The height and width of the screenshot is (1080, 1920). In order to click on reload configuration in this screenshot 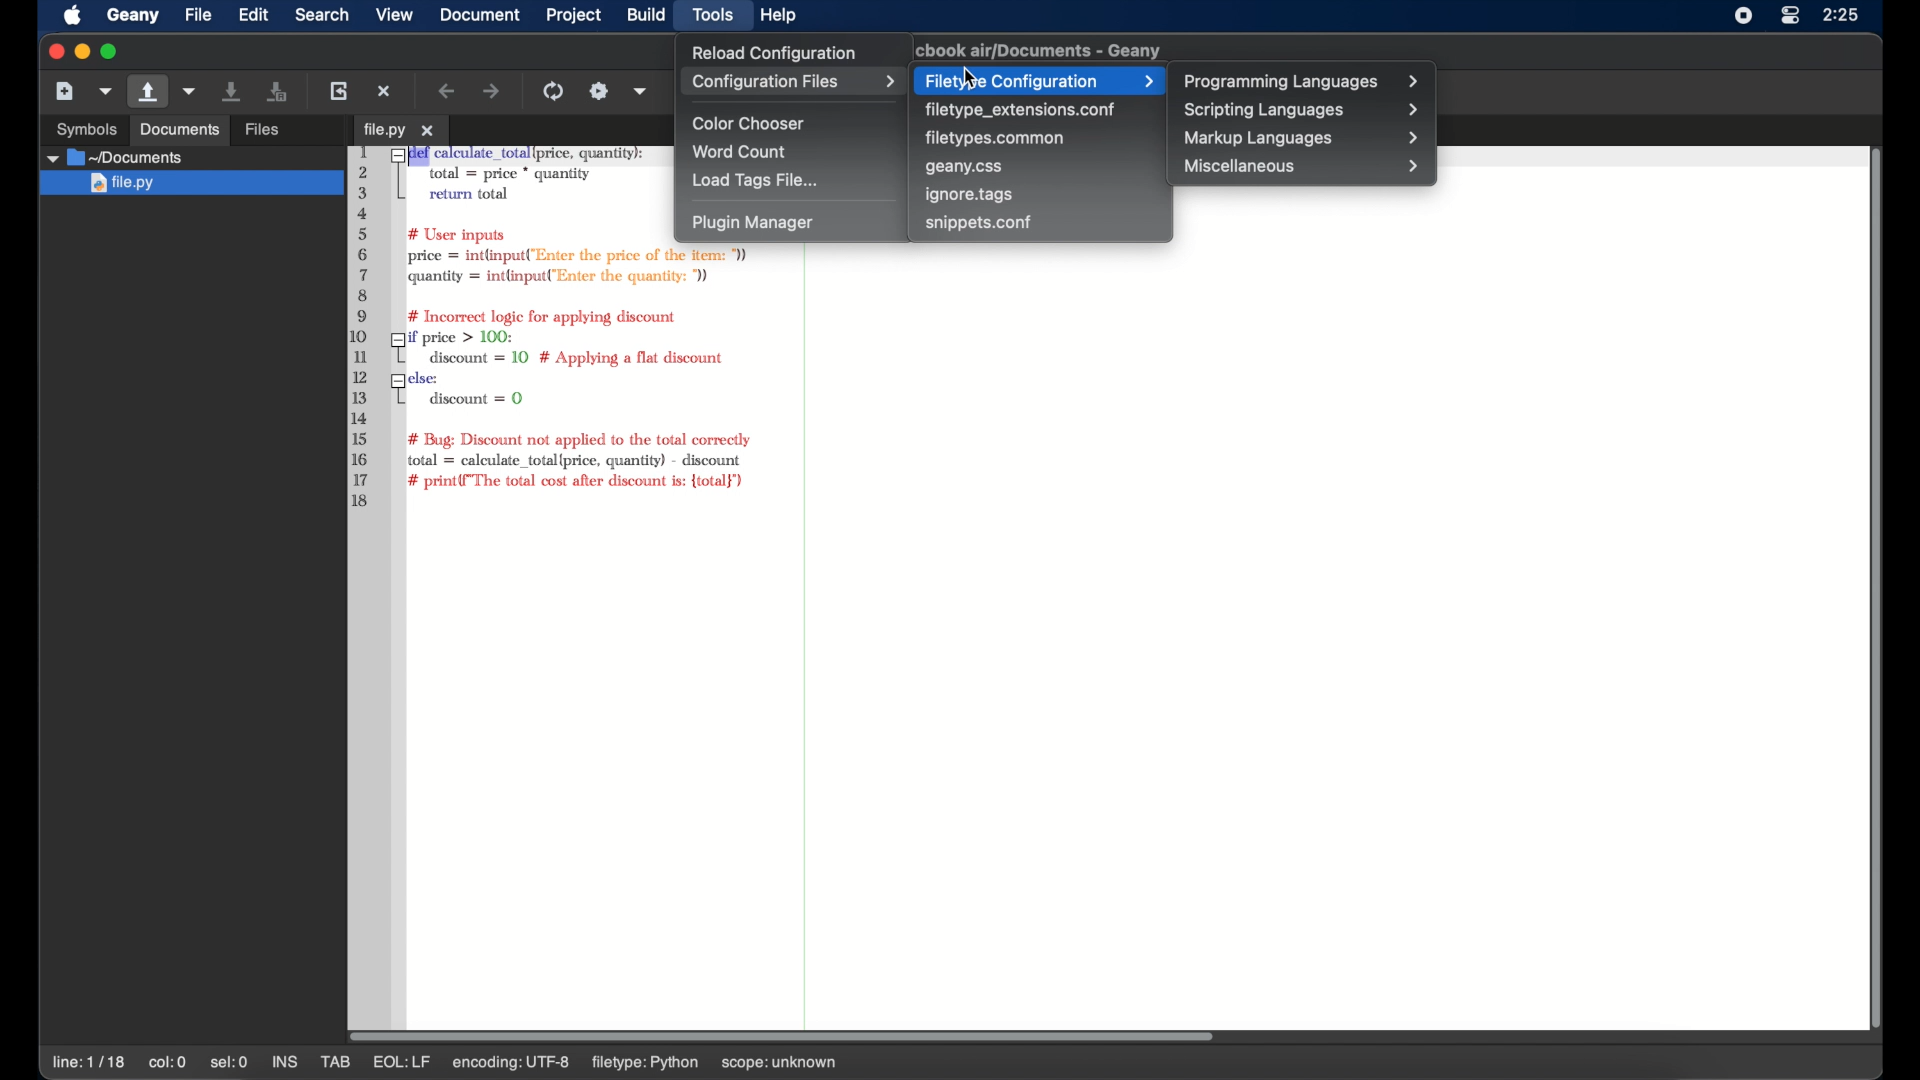, I will do `click(772, 52)`.